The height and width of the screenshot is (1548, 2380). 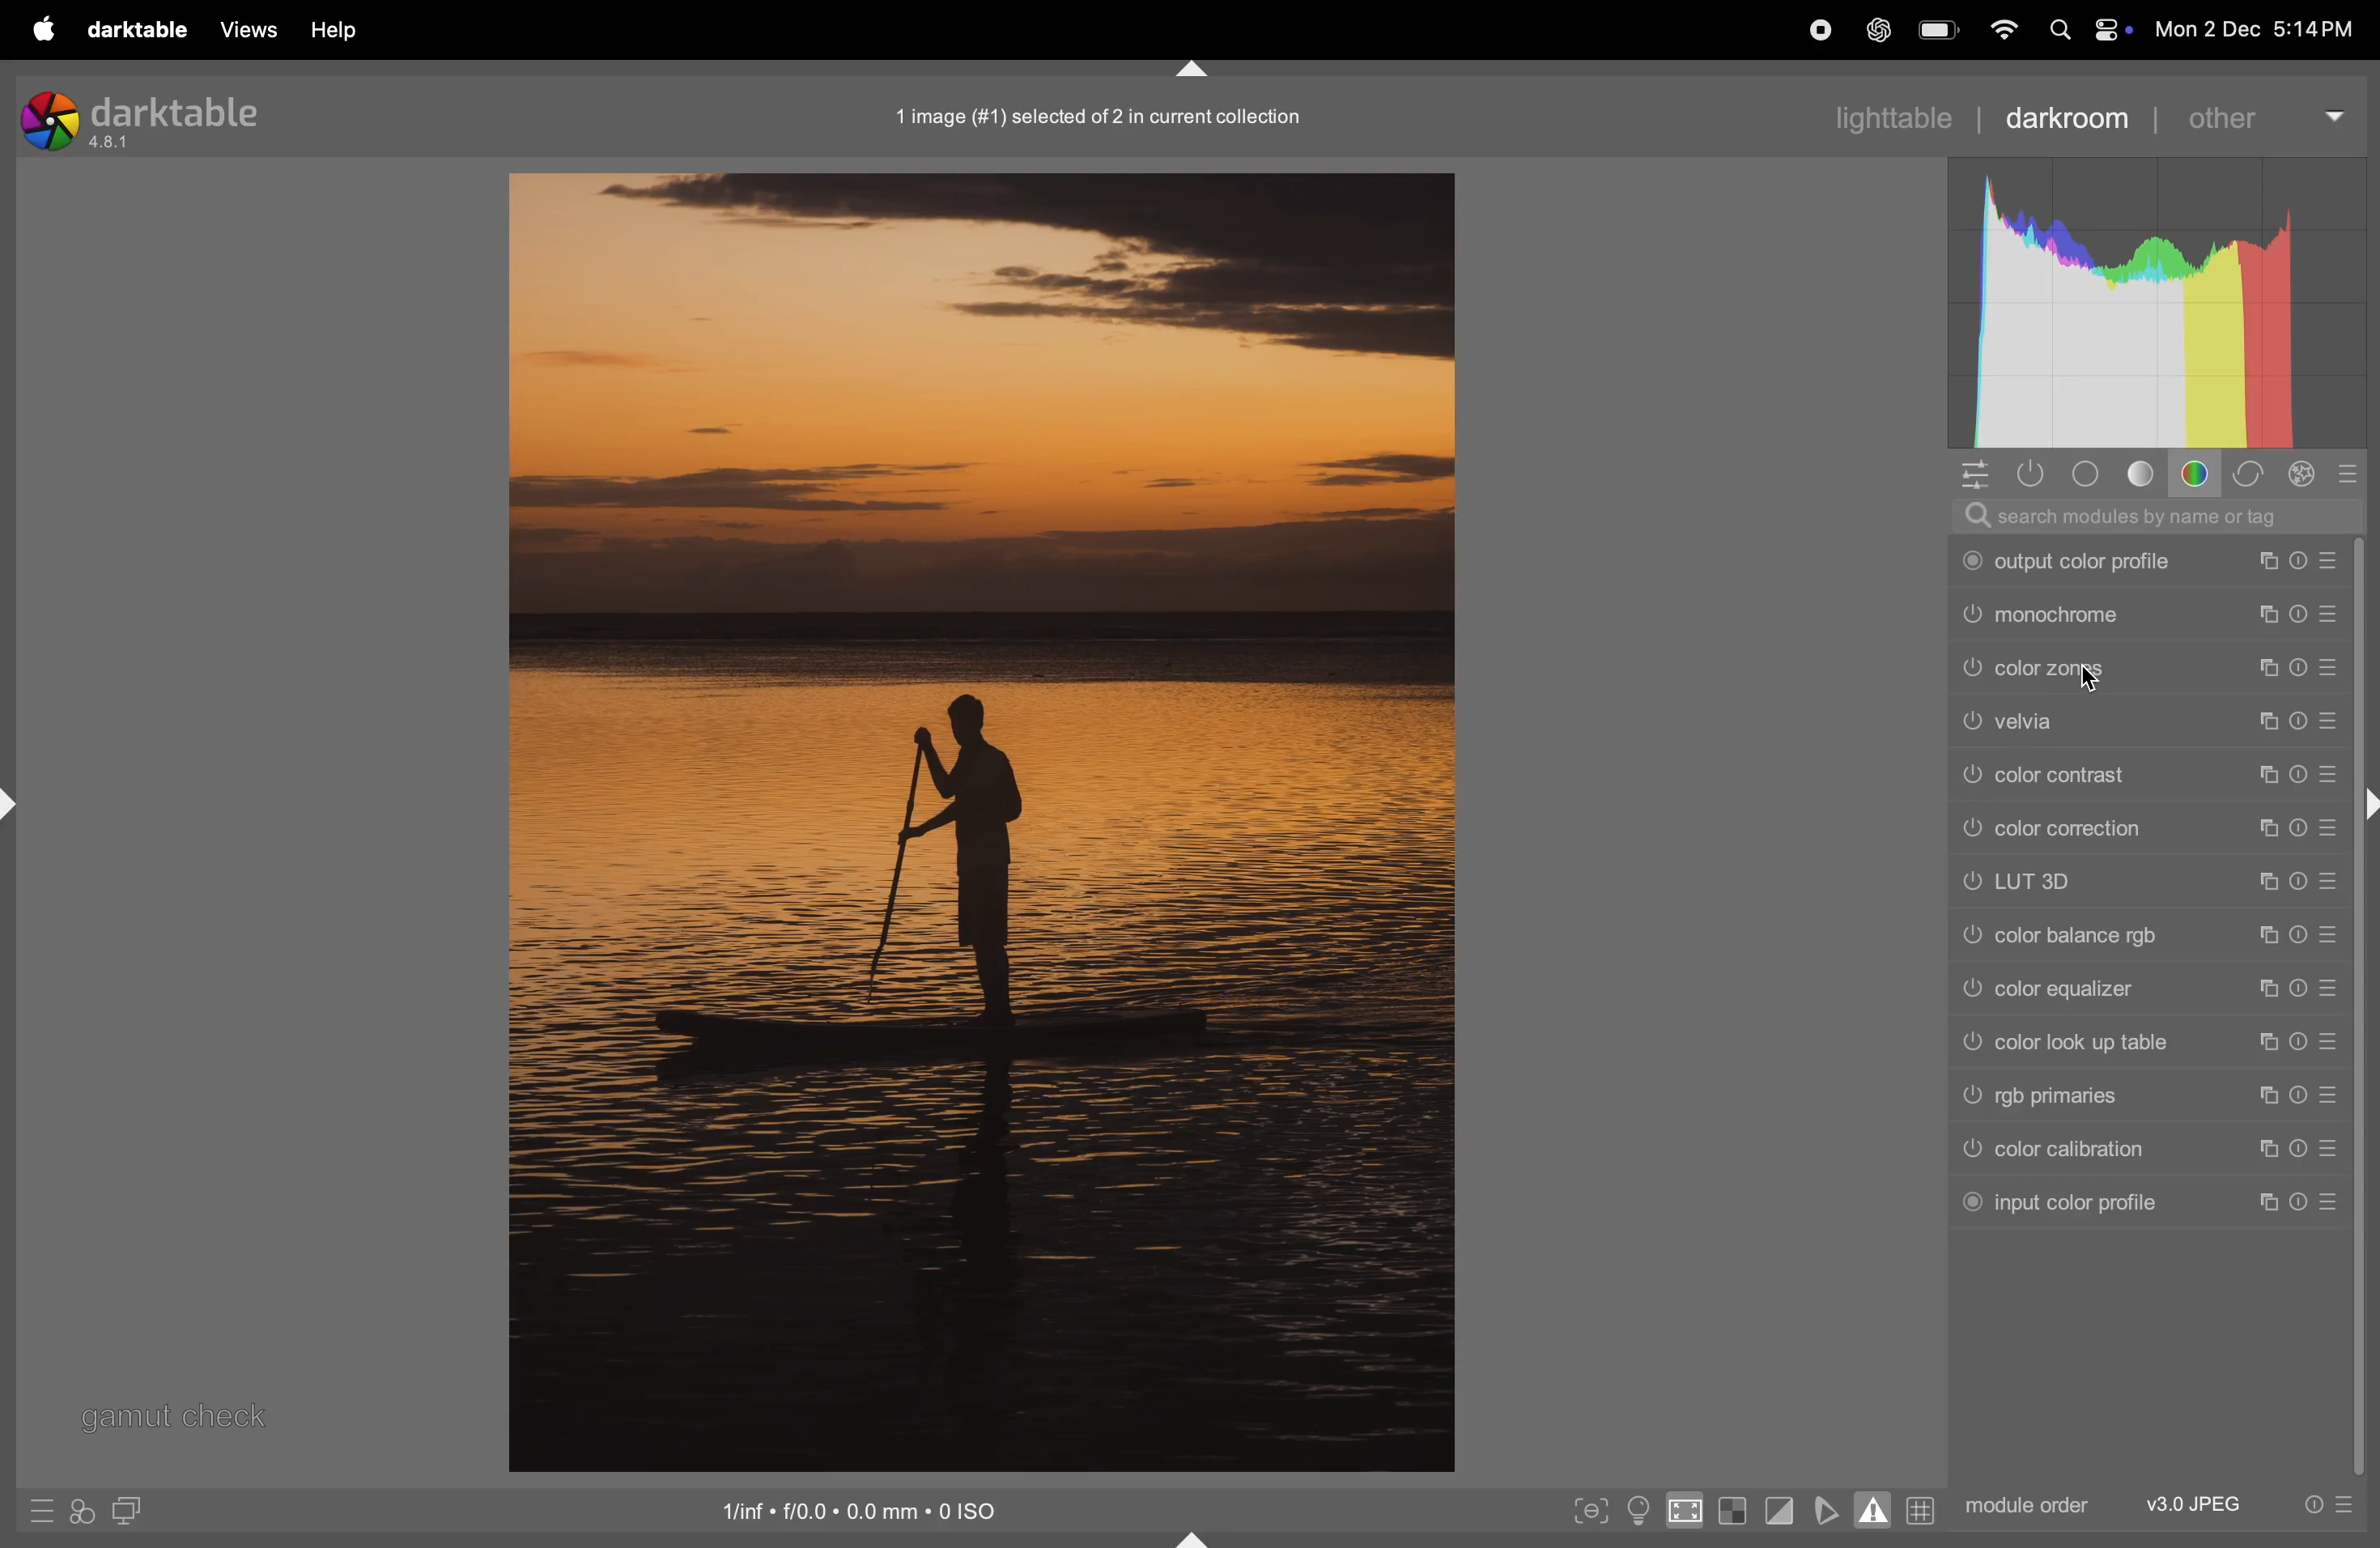 What do you see at coordinates (2074, 615) in the screenshot?
I see `monochrome` at bounding box center [2074, 615].